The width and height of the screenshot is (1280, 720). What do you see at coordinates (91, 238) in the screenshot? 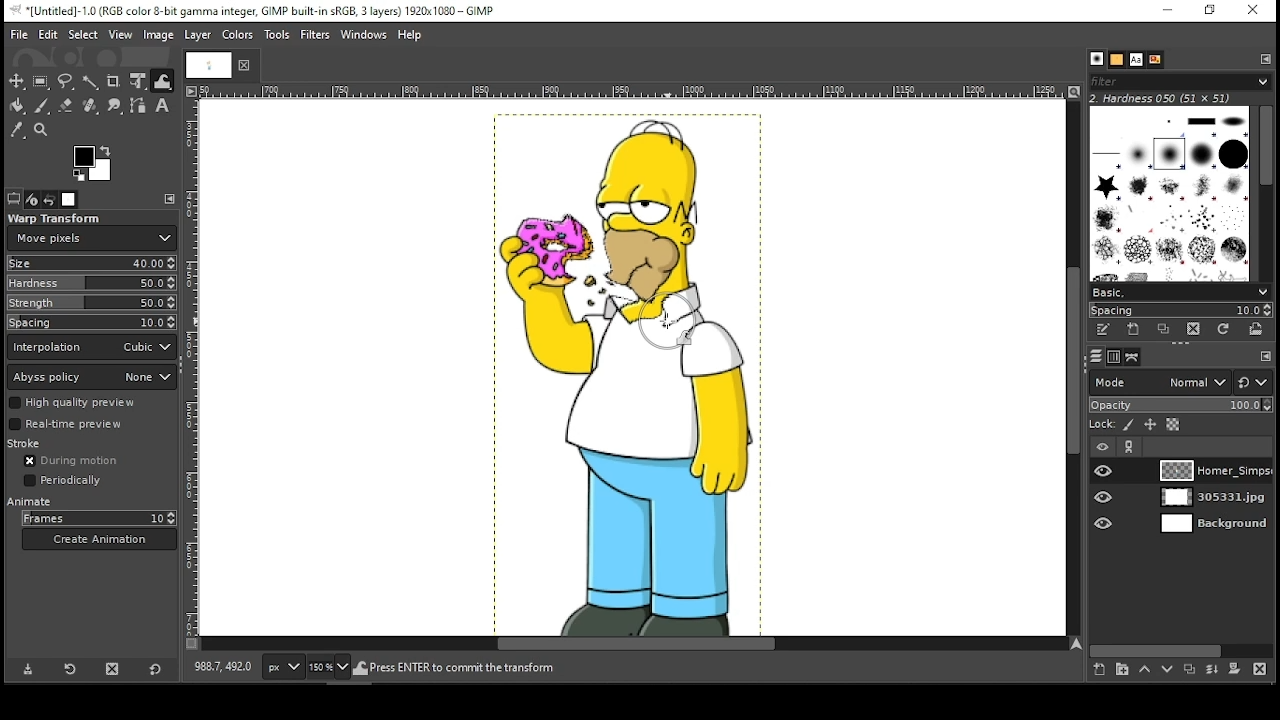
I see `move pixels` at bounding box center [91, 238].